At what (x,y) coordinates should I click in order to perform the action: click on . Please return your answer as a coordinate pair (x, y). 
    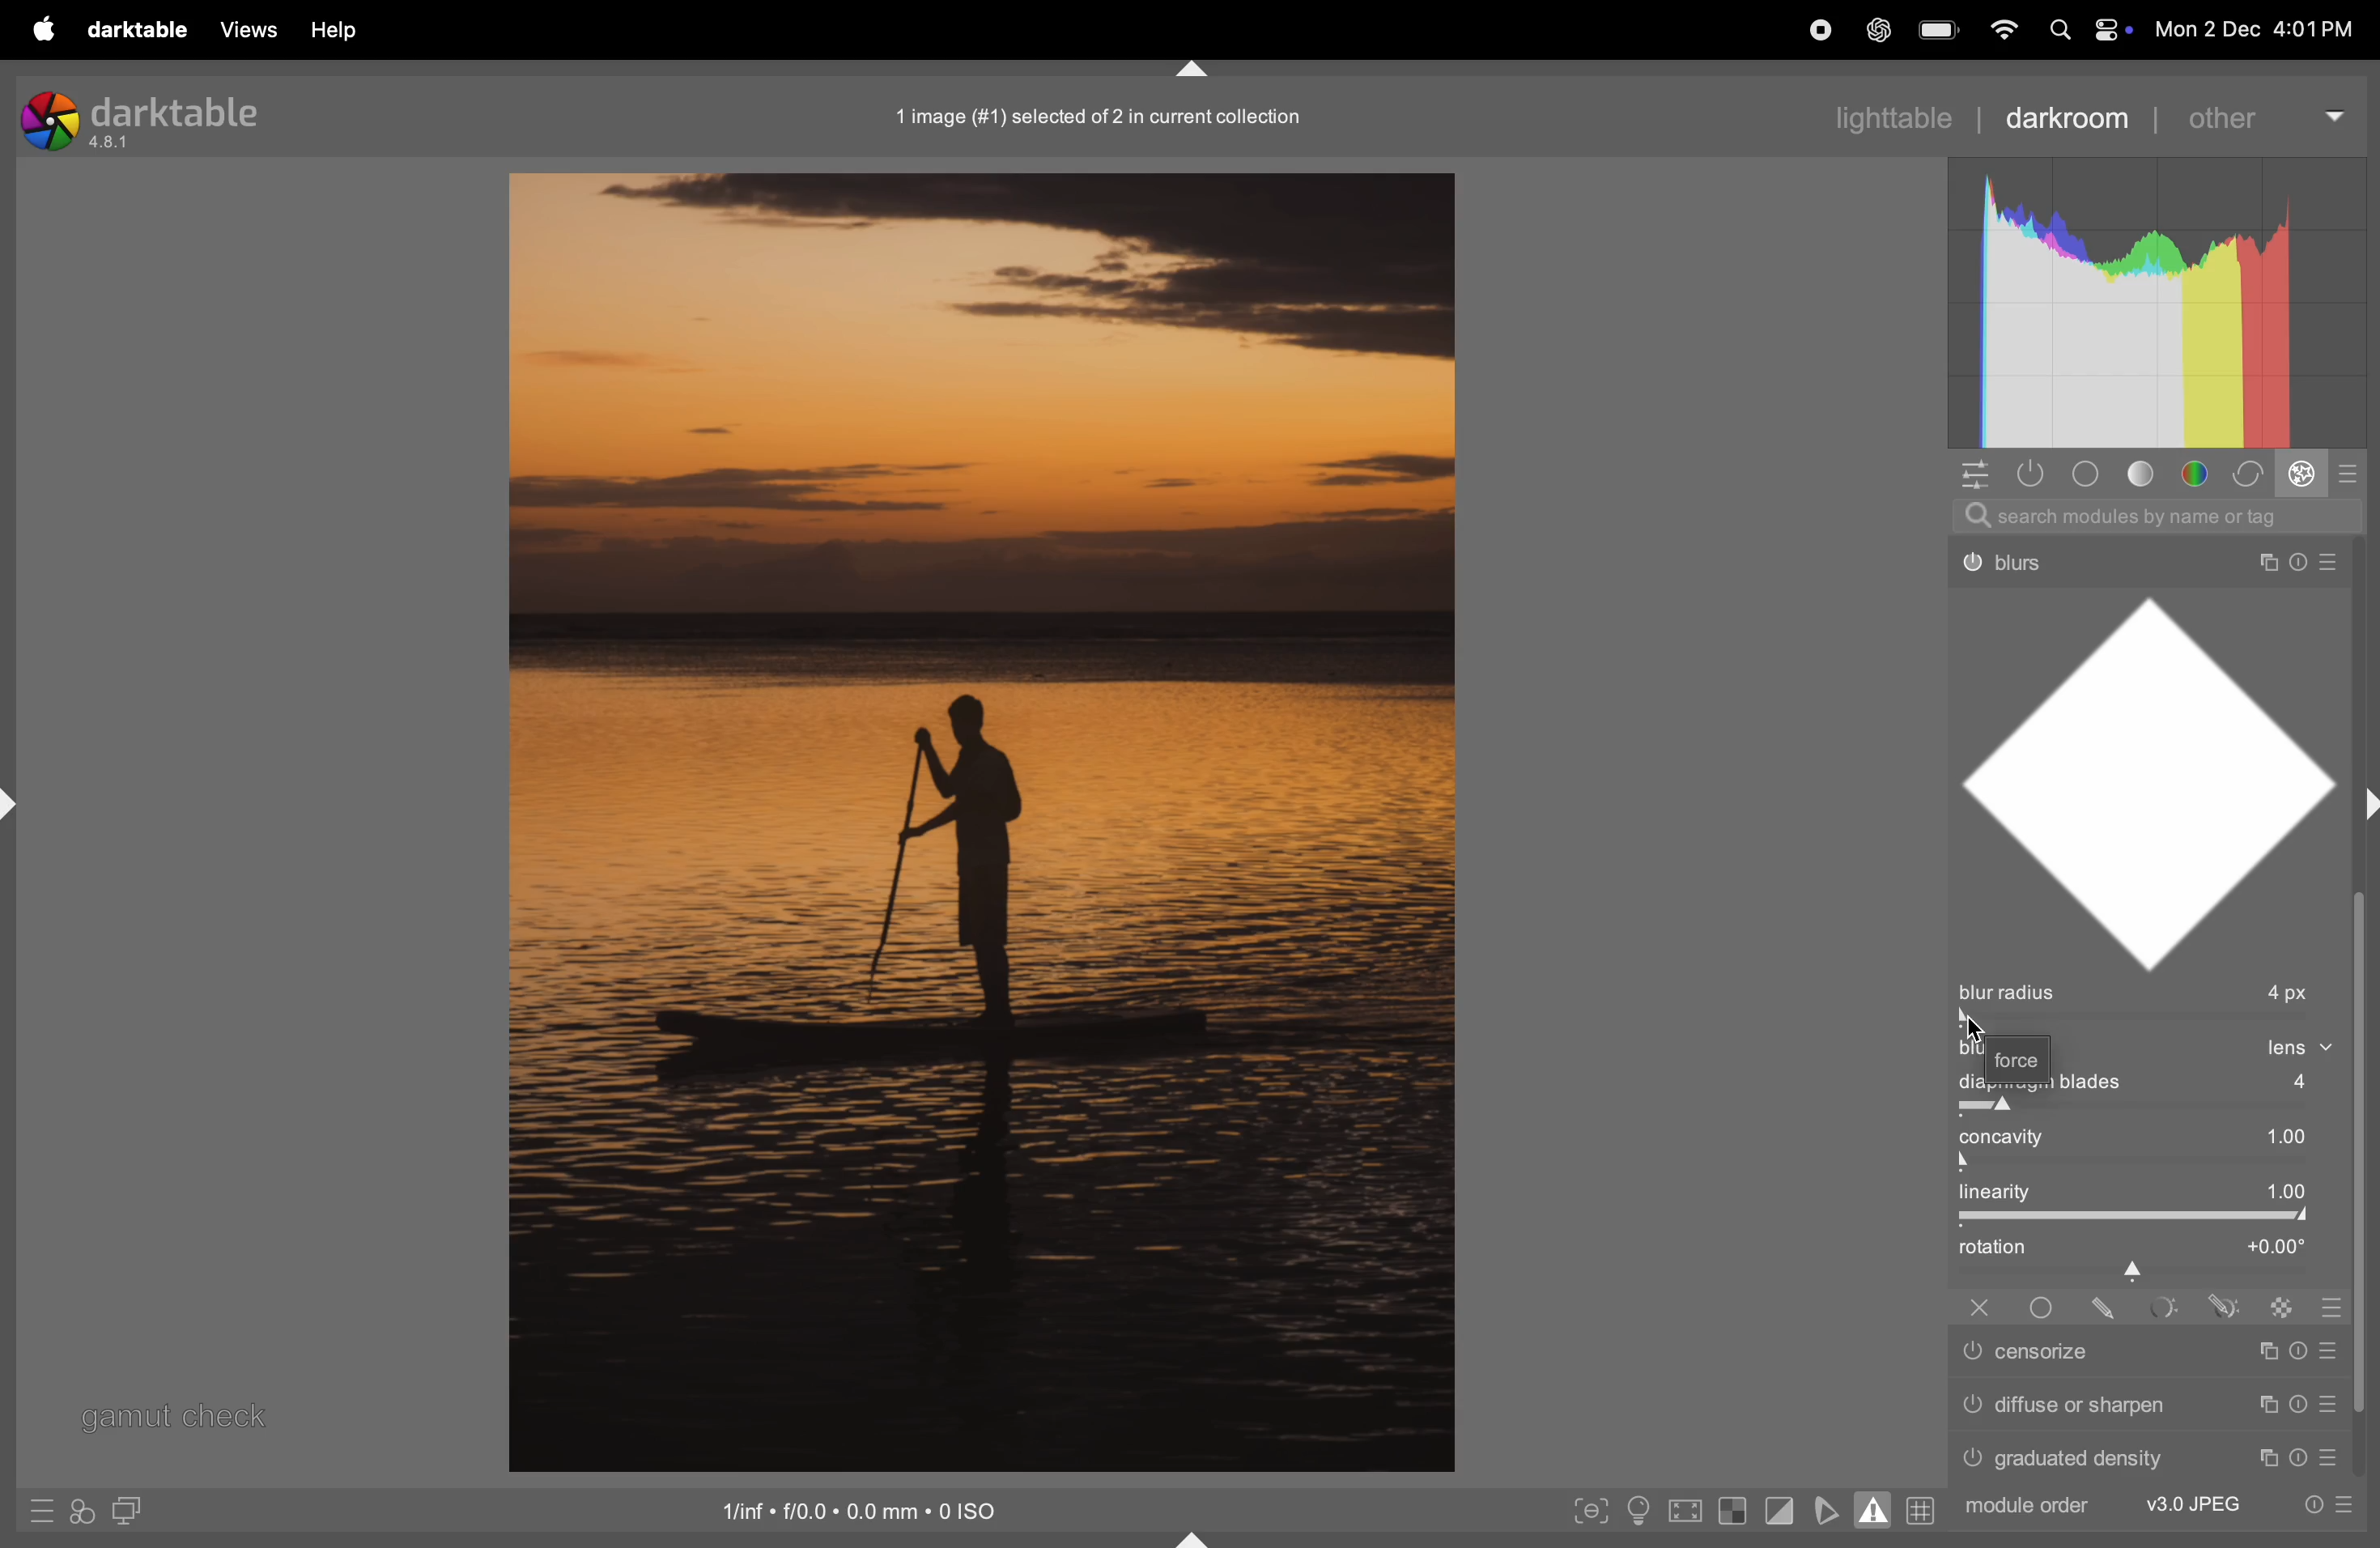
    Looking at the image, I should click on (2145, 1406).